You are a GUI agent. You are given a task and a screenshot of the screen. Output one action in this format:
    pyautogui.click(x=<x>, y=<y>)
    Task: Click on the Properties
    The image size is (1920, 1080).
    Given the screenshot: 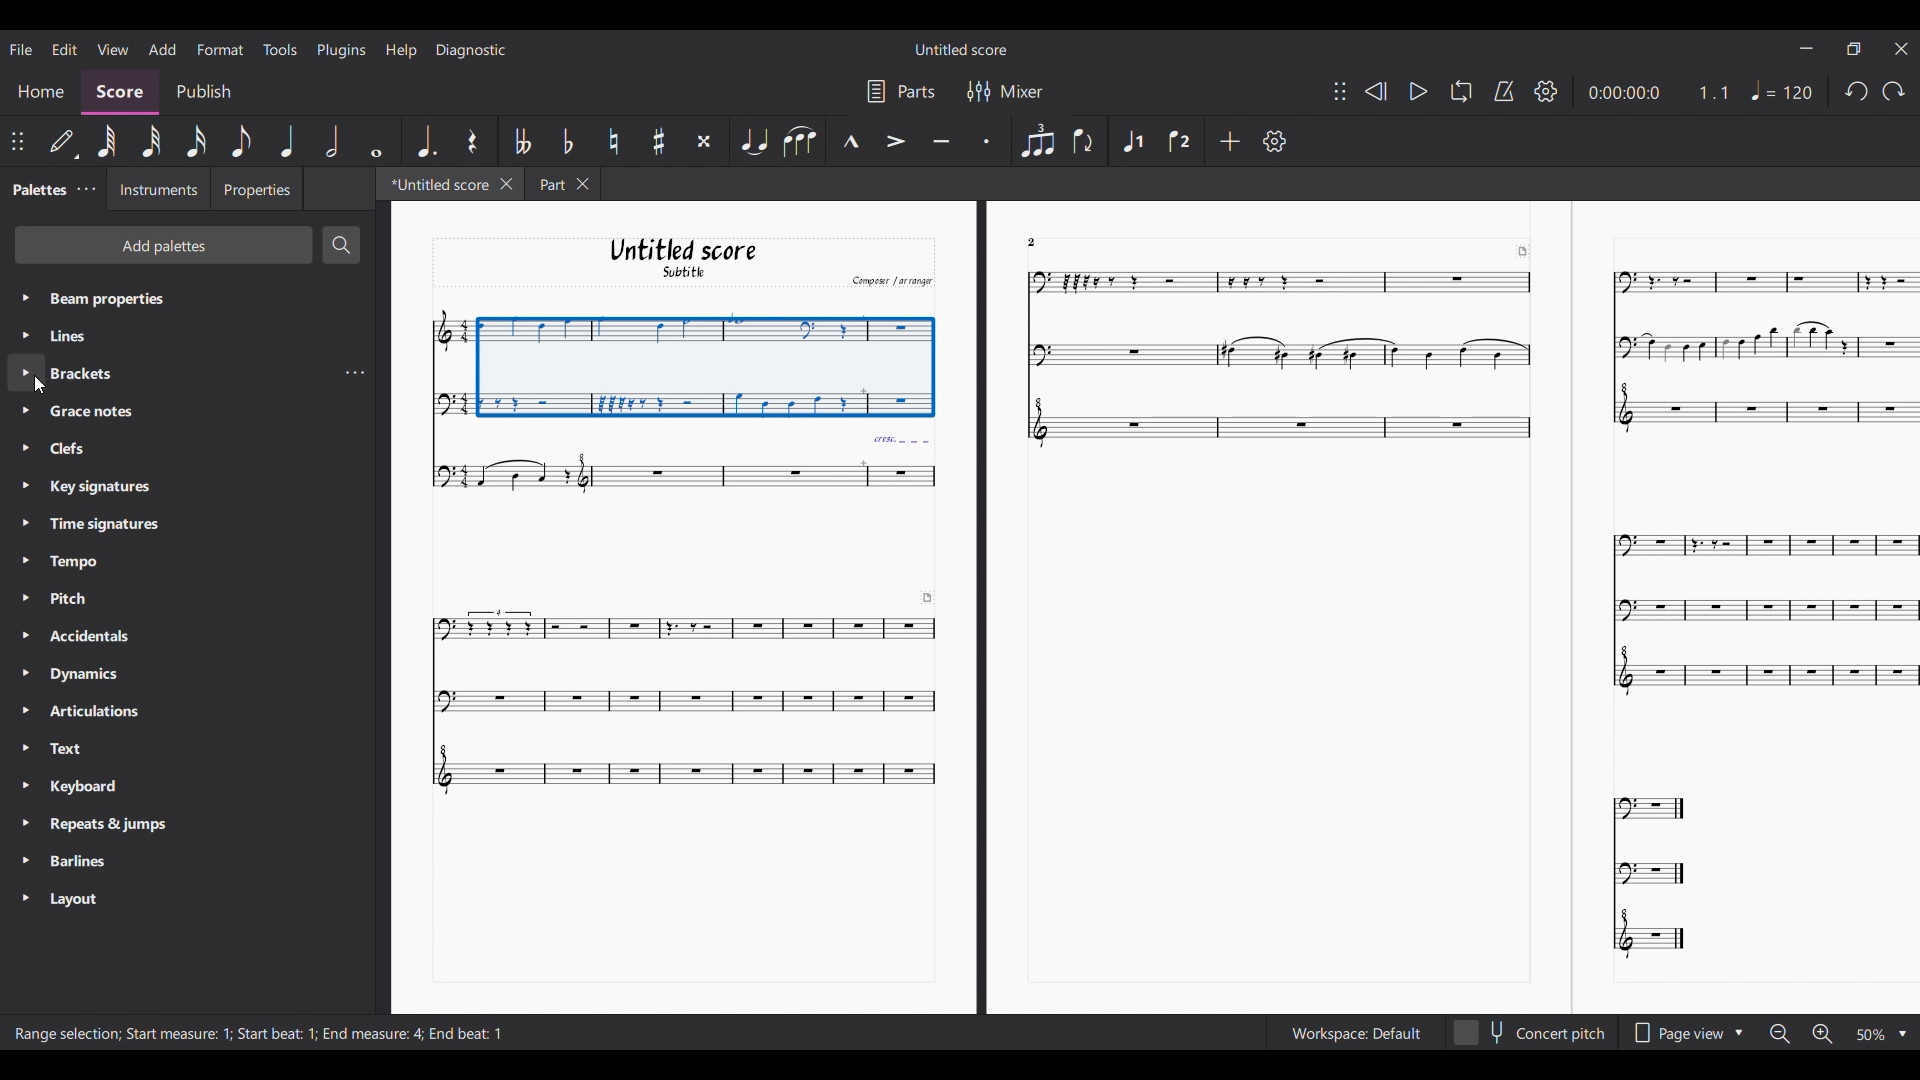 What is the action you would take?
    pyautogui.click(x=256, y=188)
    